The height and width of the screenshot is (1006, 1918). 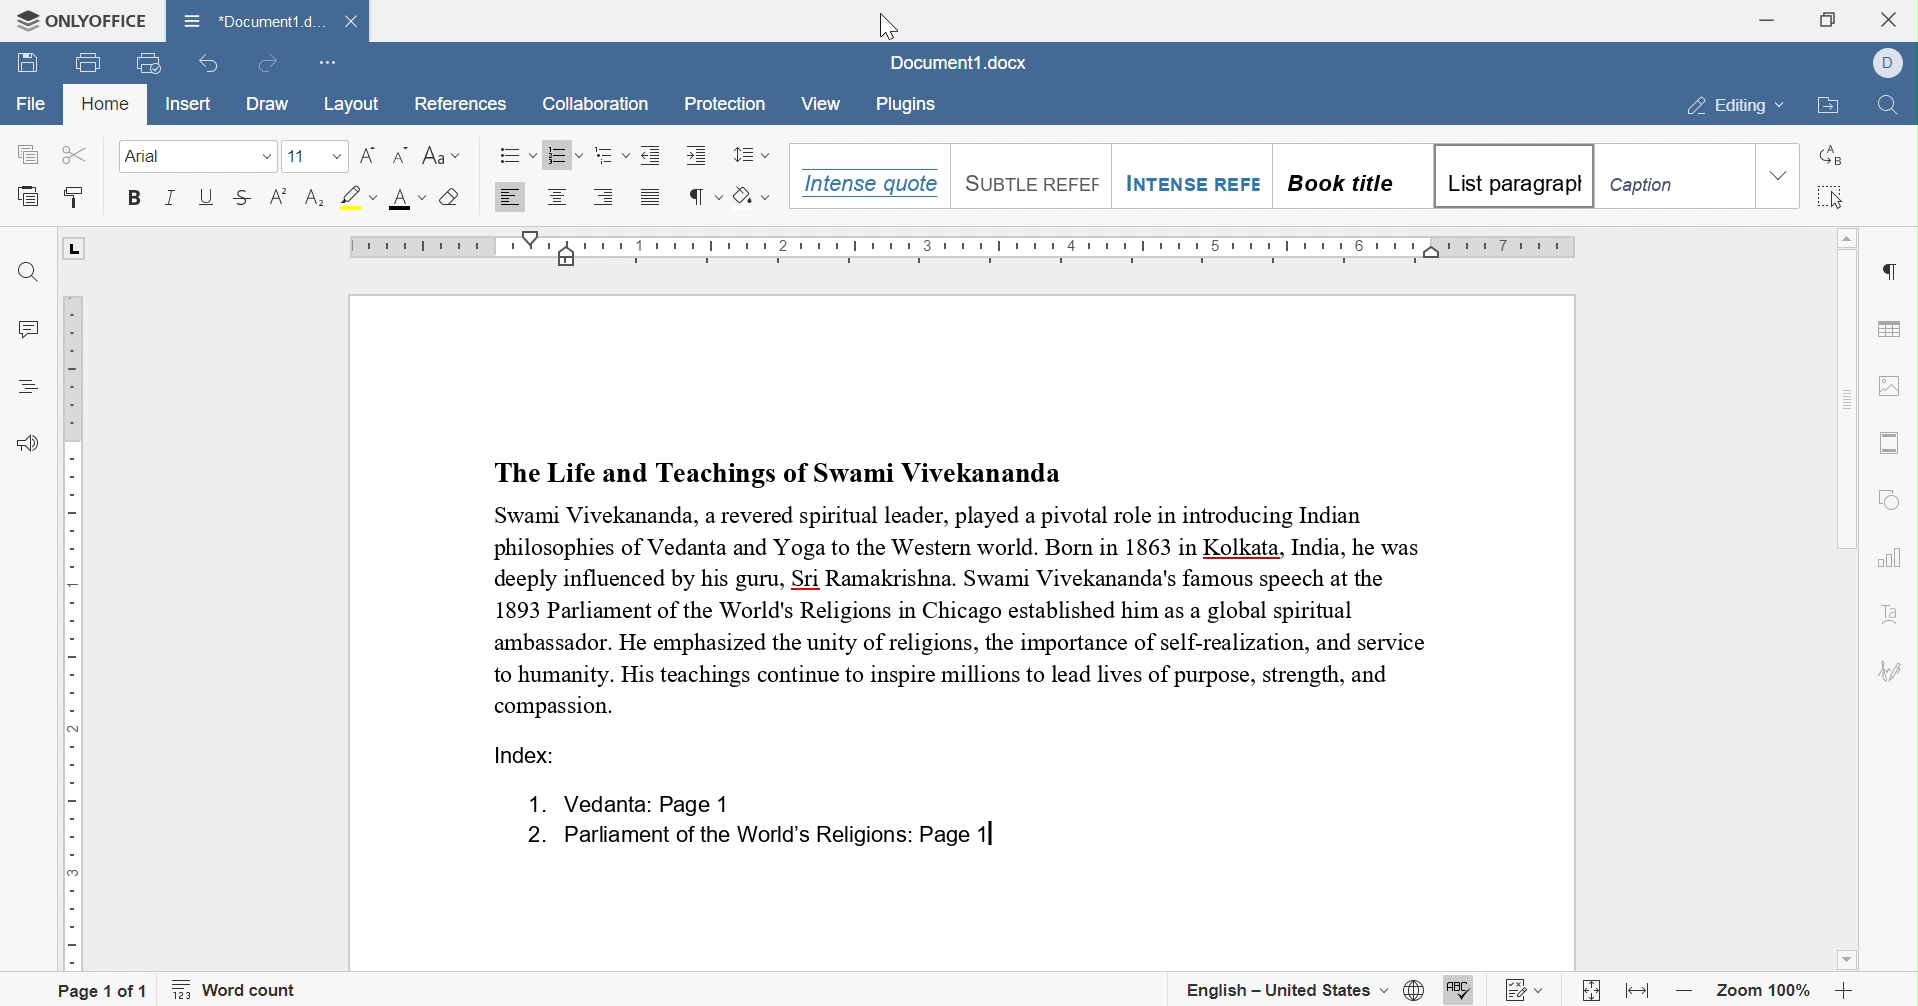 I want to click on image settings, so click(x=1886, y=385).